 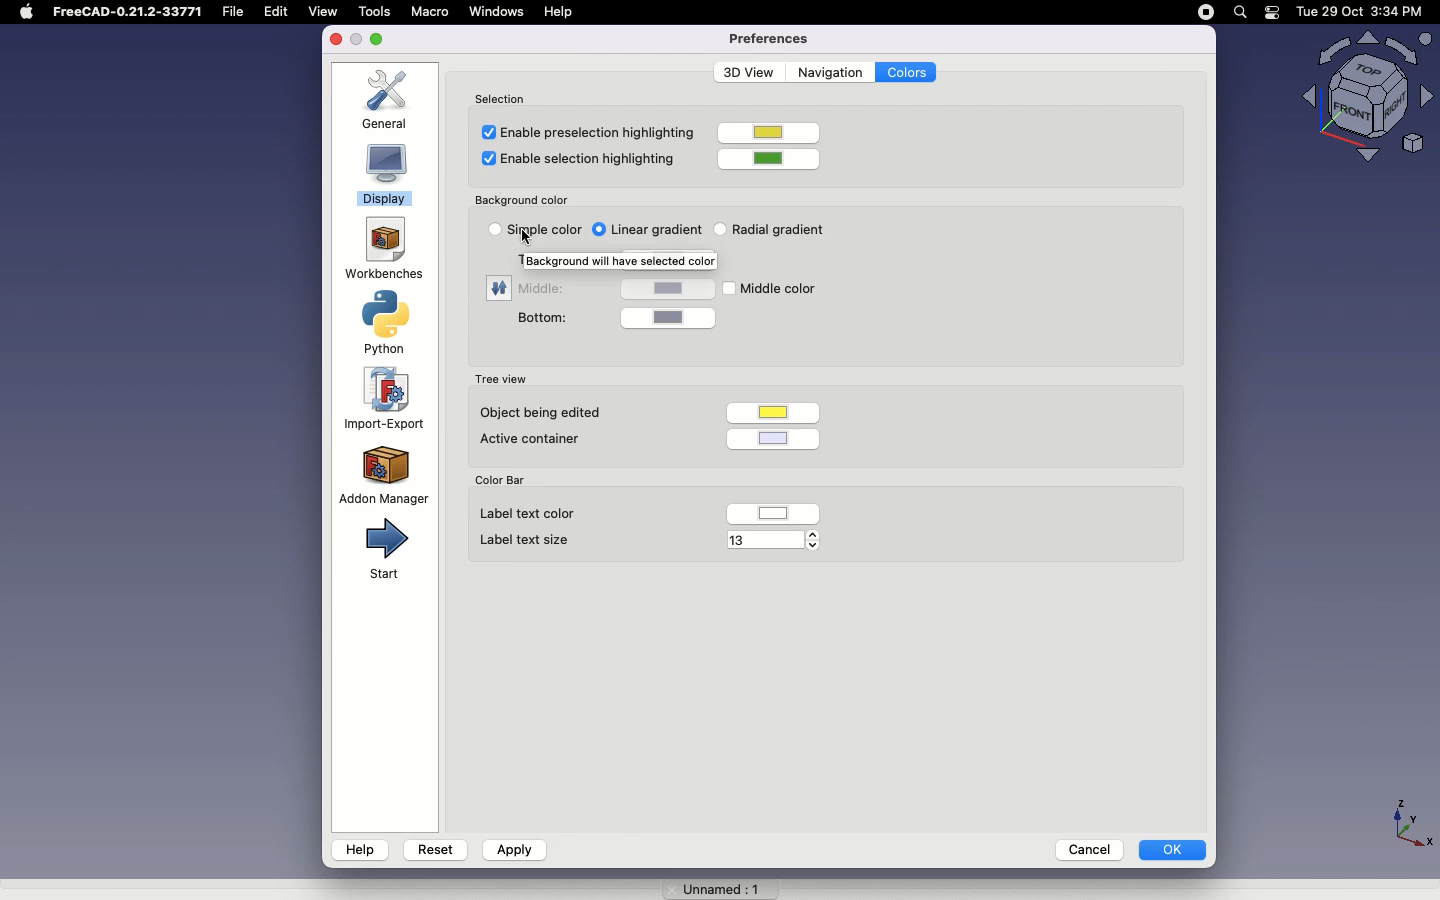 What do you see at coordinates (1273, 14) in the screenshot?
I see `battery` at bounding box center [1273, 14].